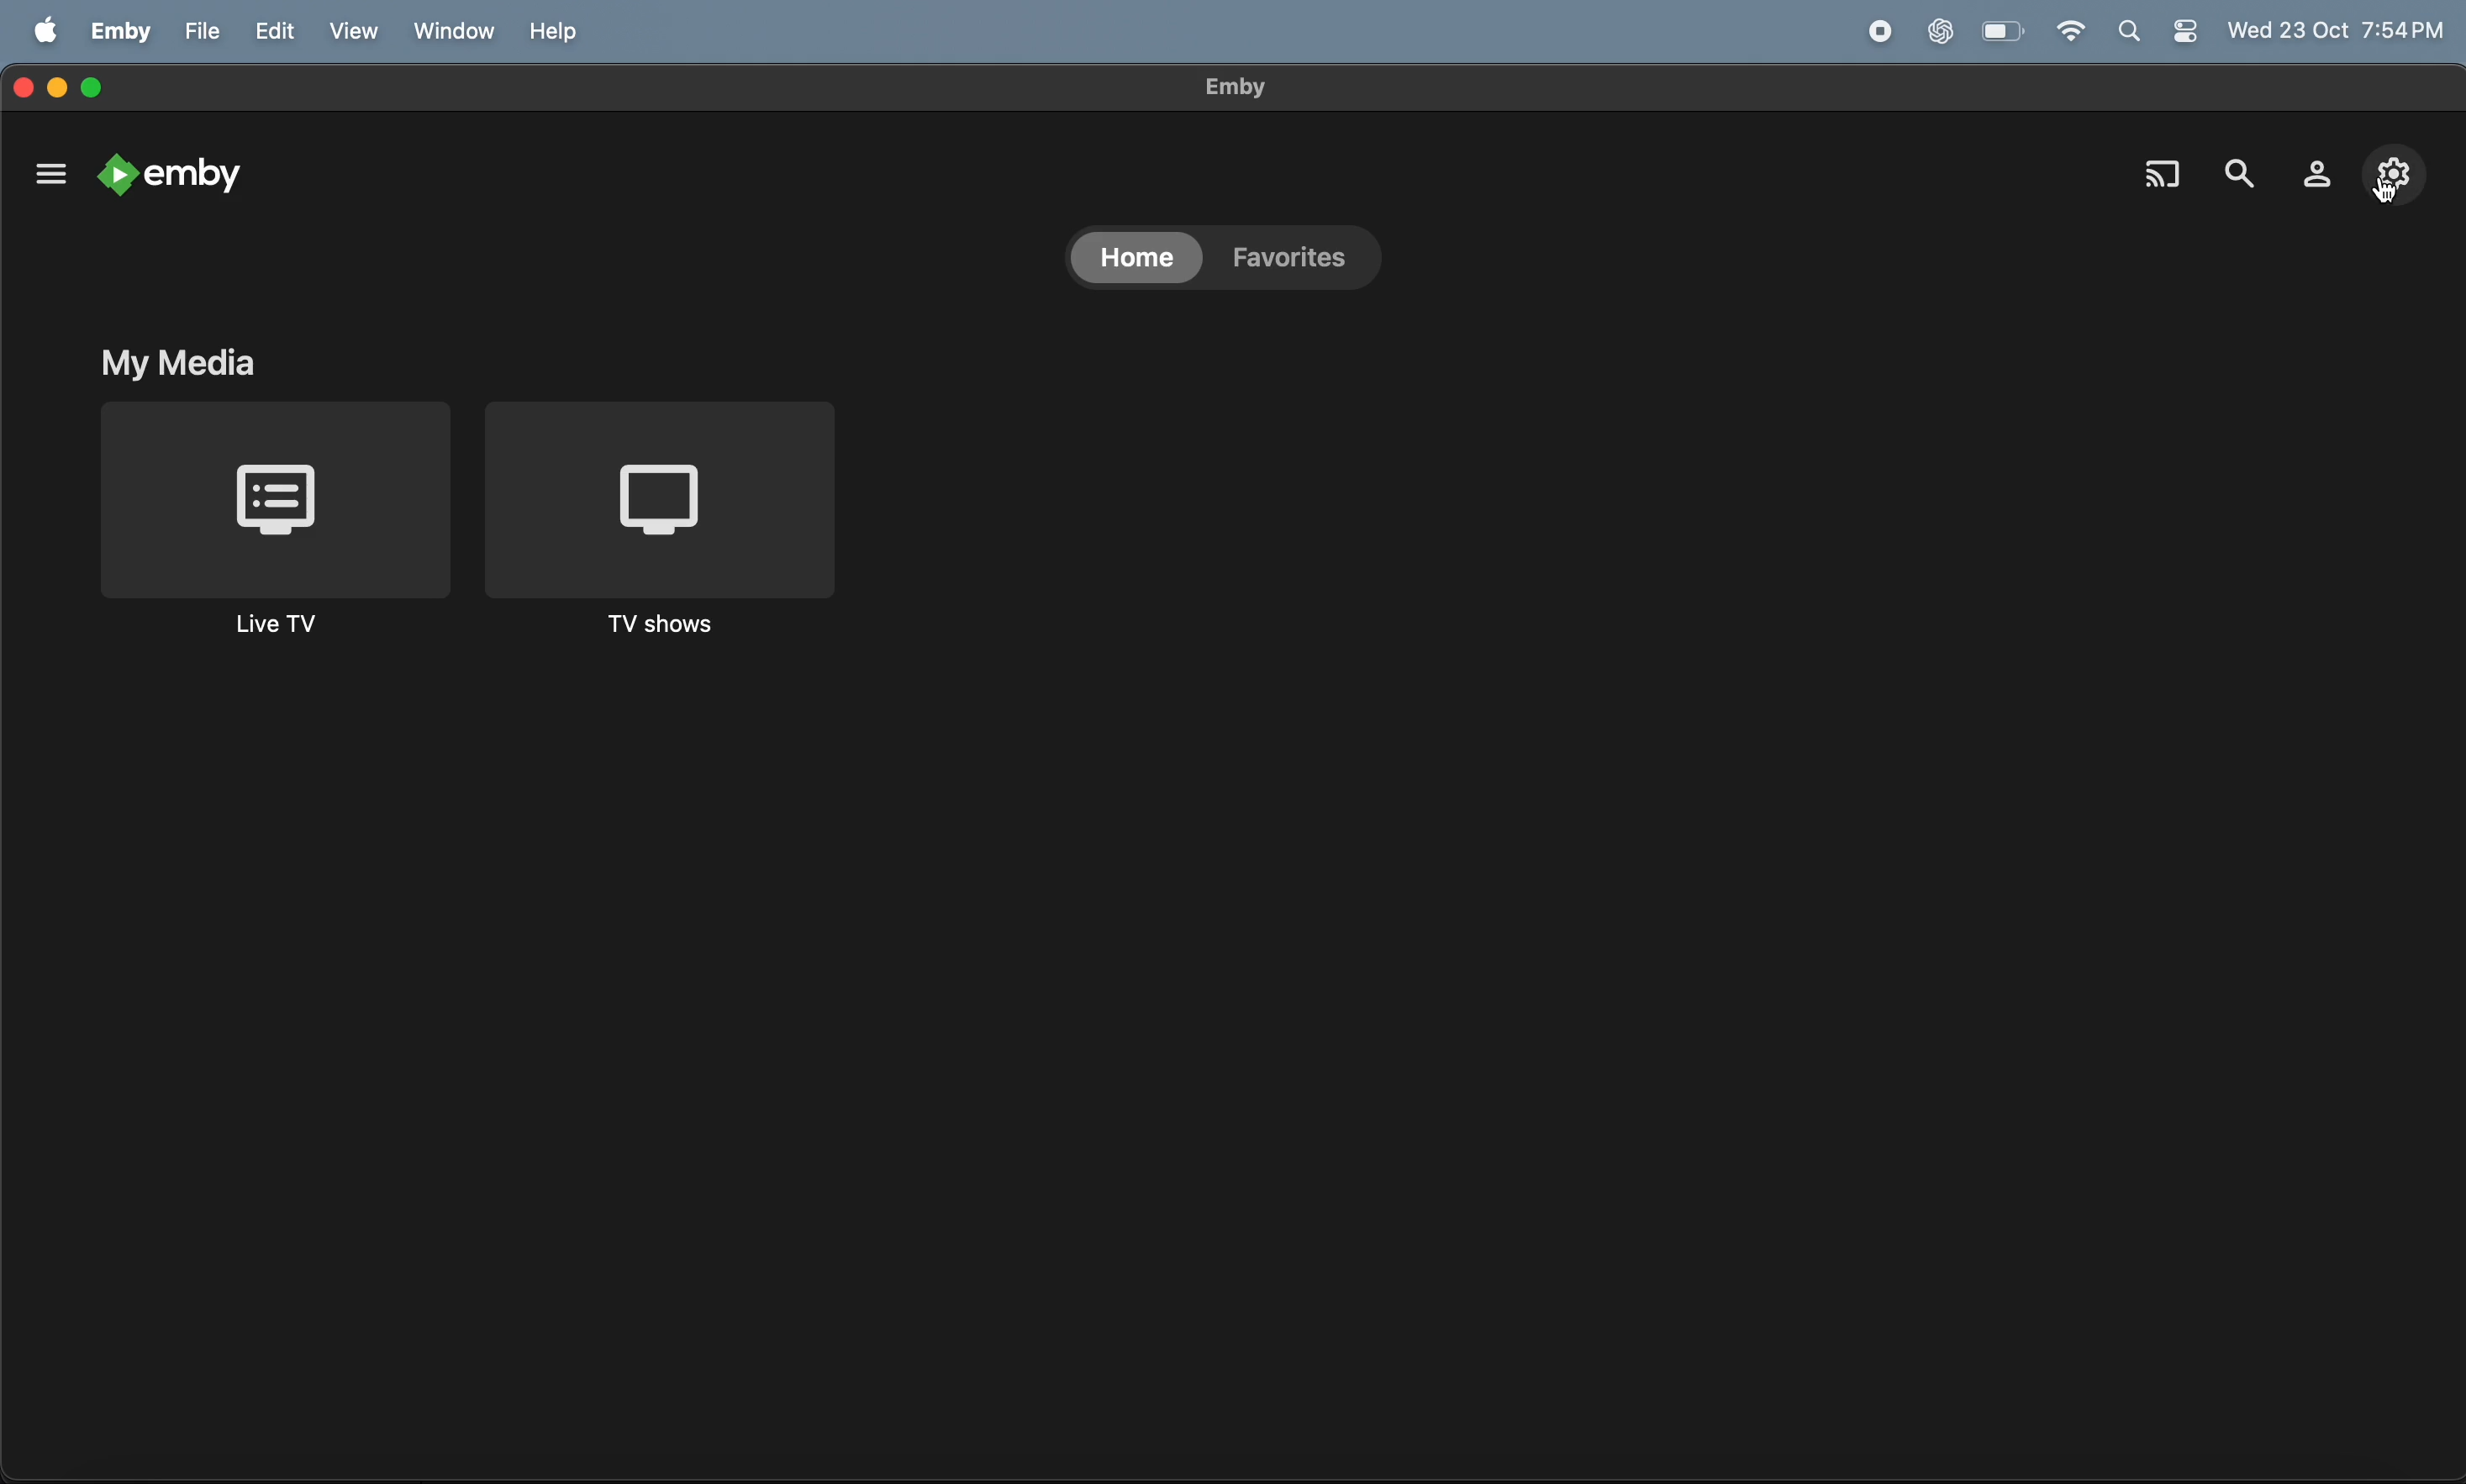 The height and width of the screenshot is (1484, 2466). I want to click on live tv, so click(273, 523).